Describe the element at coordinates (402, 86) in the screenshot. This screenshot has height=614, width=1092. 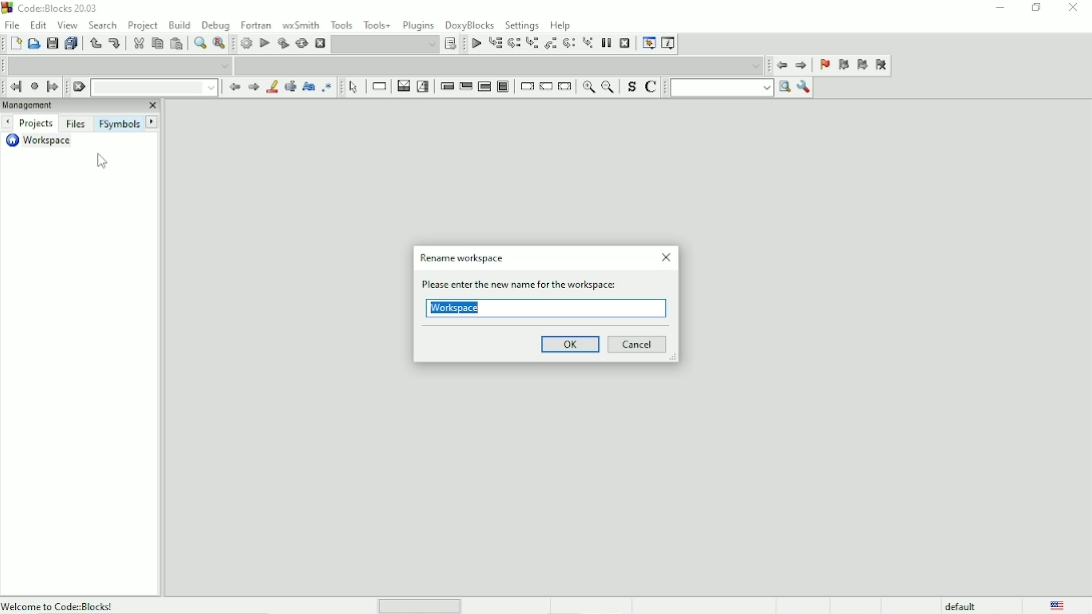
I see `Decision` at that location.